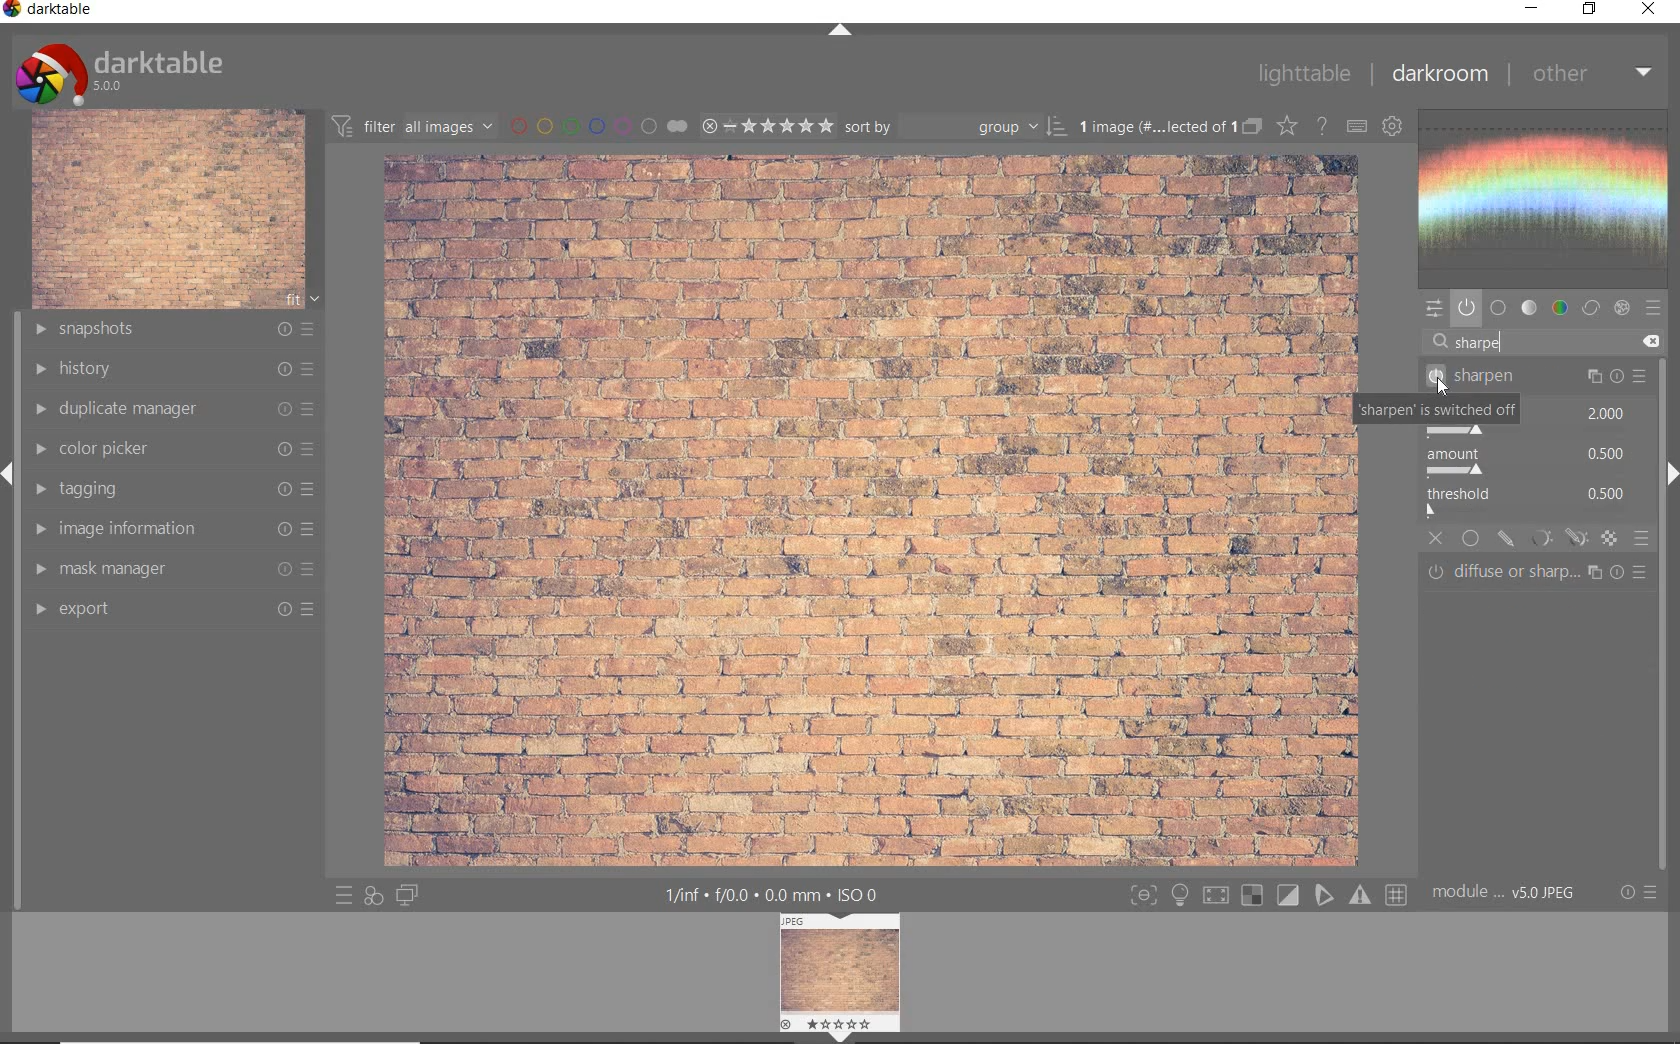 This screenshot has height=1044, width=1680. I want to click on collapse grouped image, so click(1251, 128).